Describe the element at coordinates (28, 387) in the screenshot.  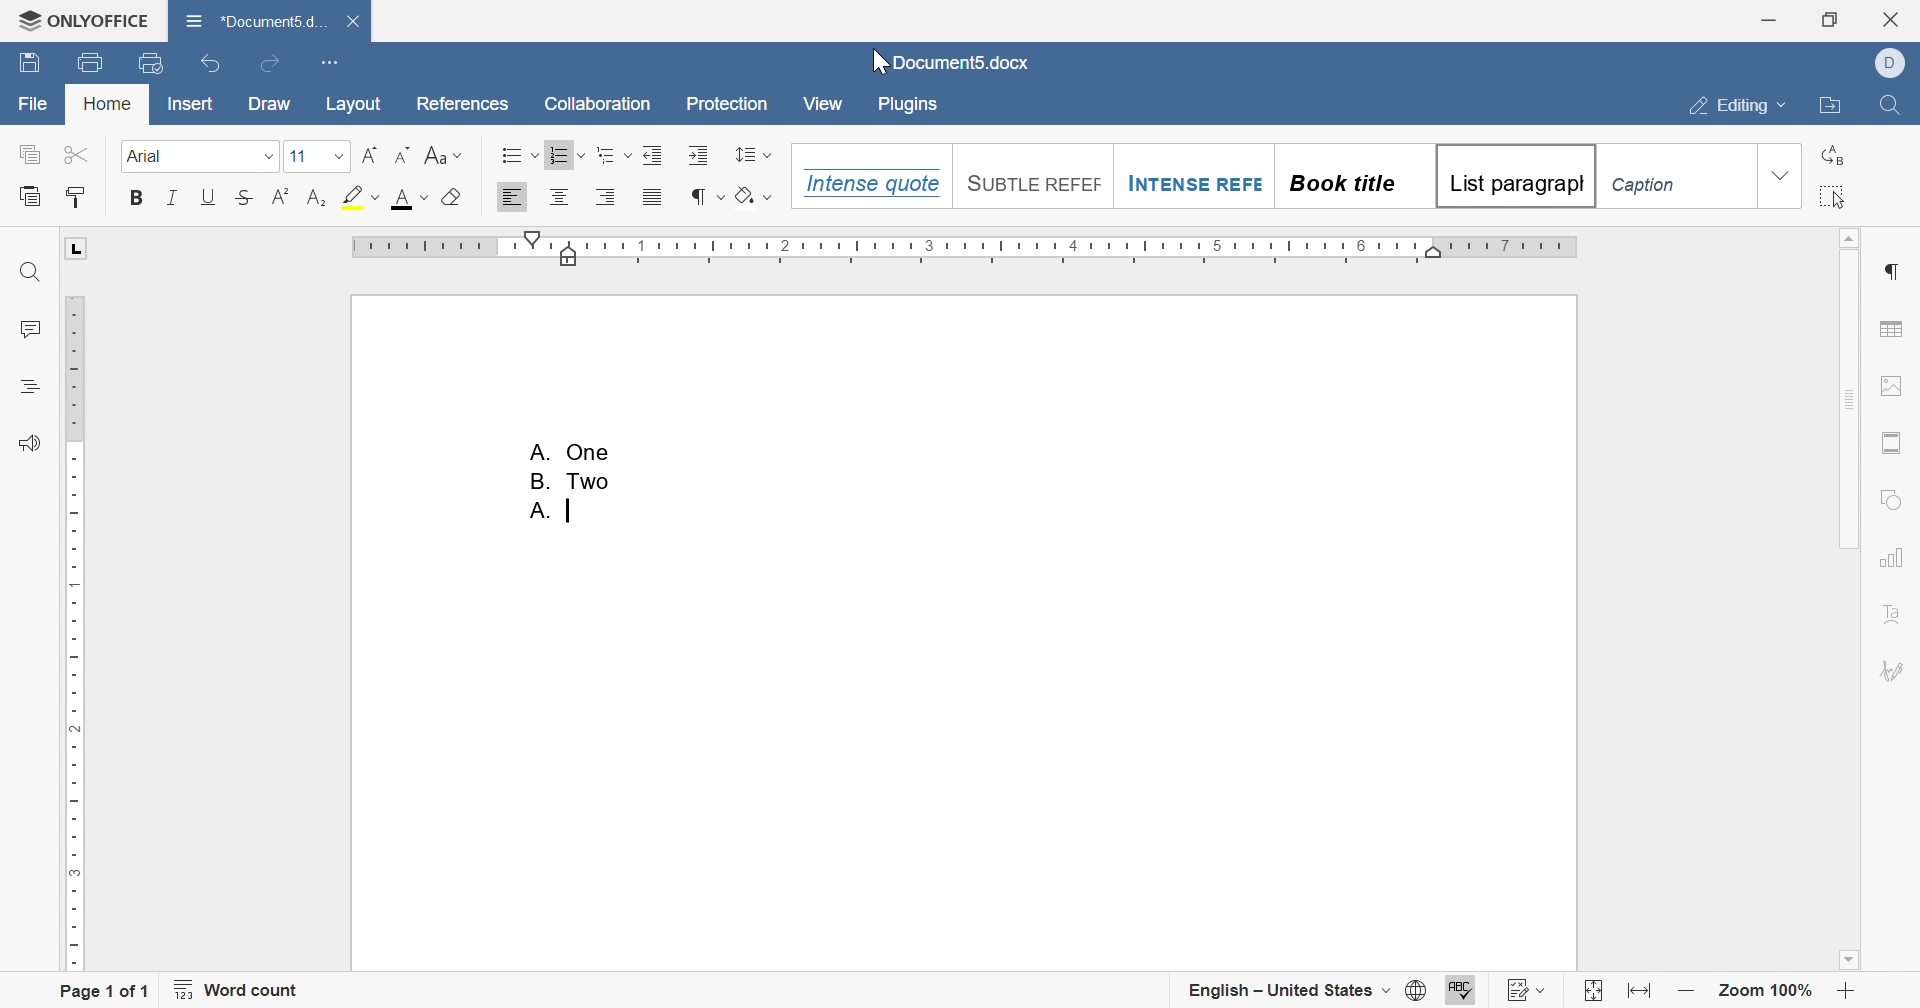
I see `headings` at that location.